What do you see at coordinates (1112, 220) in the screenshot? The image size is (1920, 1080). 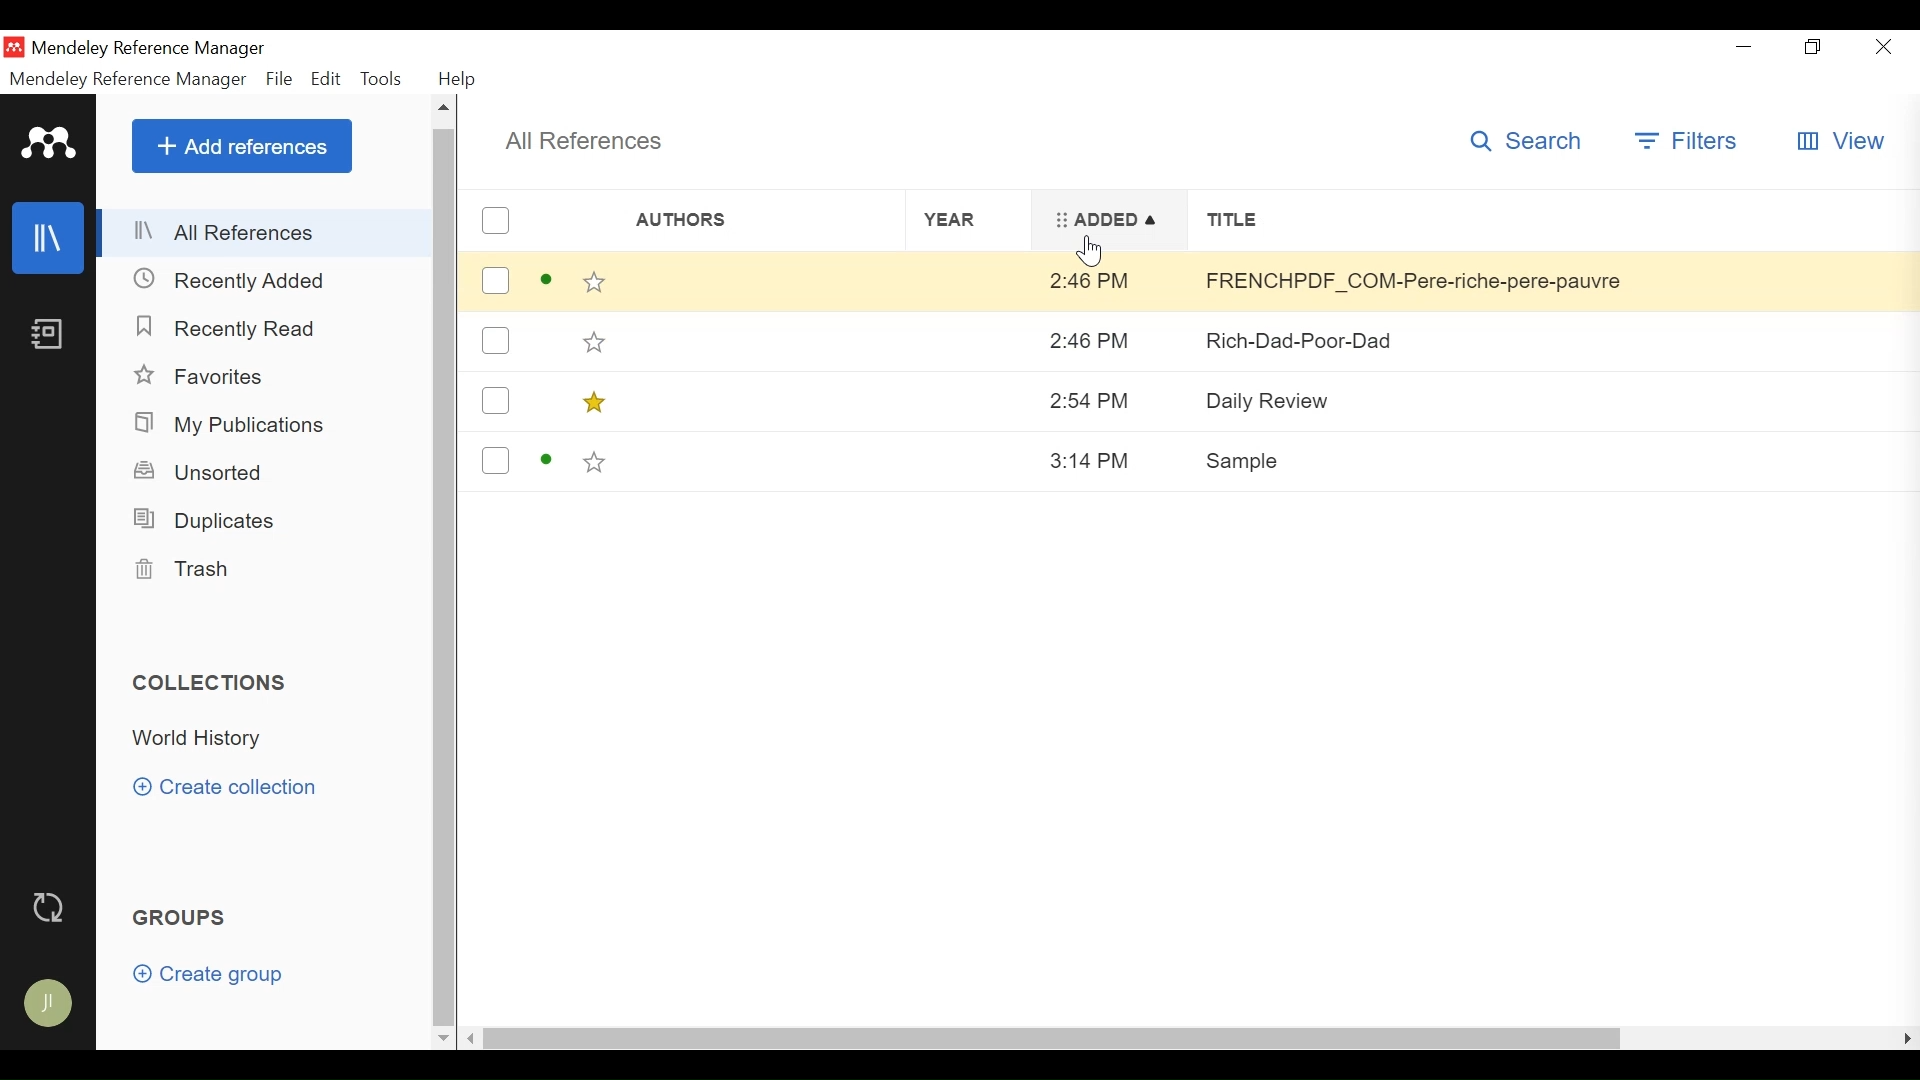 I see `Added` at bounding box center [1112, 220].